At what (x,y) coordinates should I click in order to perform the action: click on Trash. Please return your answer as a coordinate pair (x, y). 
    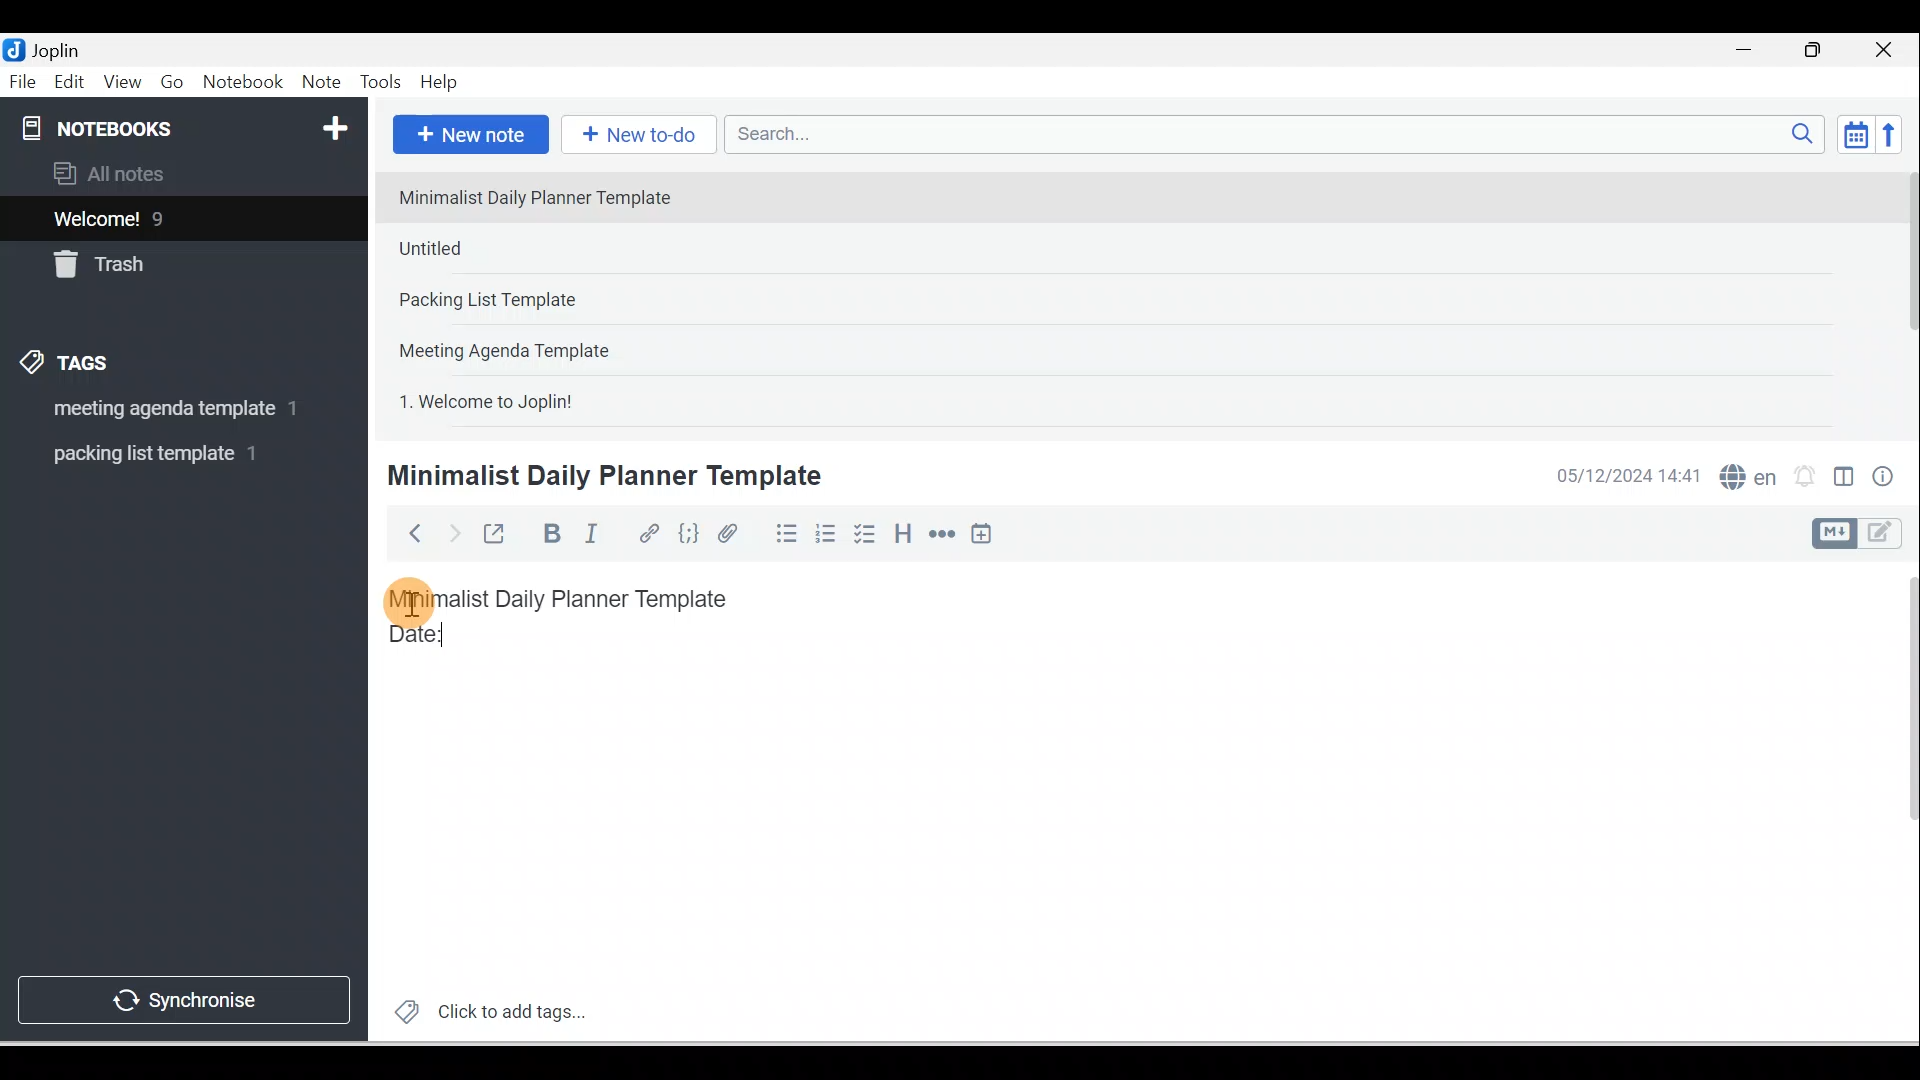
    Looking at the image, I should click on (147, 259).